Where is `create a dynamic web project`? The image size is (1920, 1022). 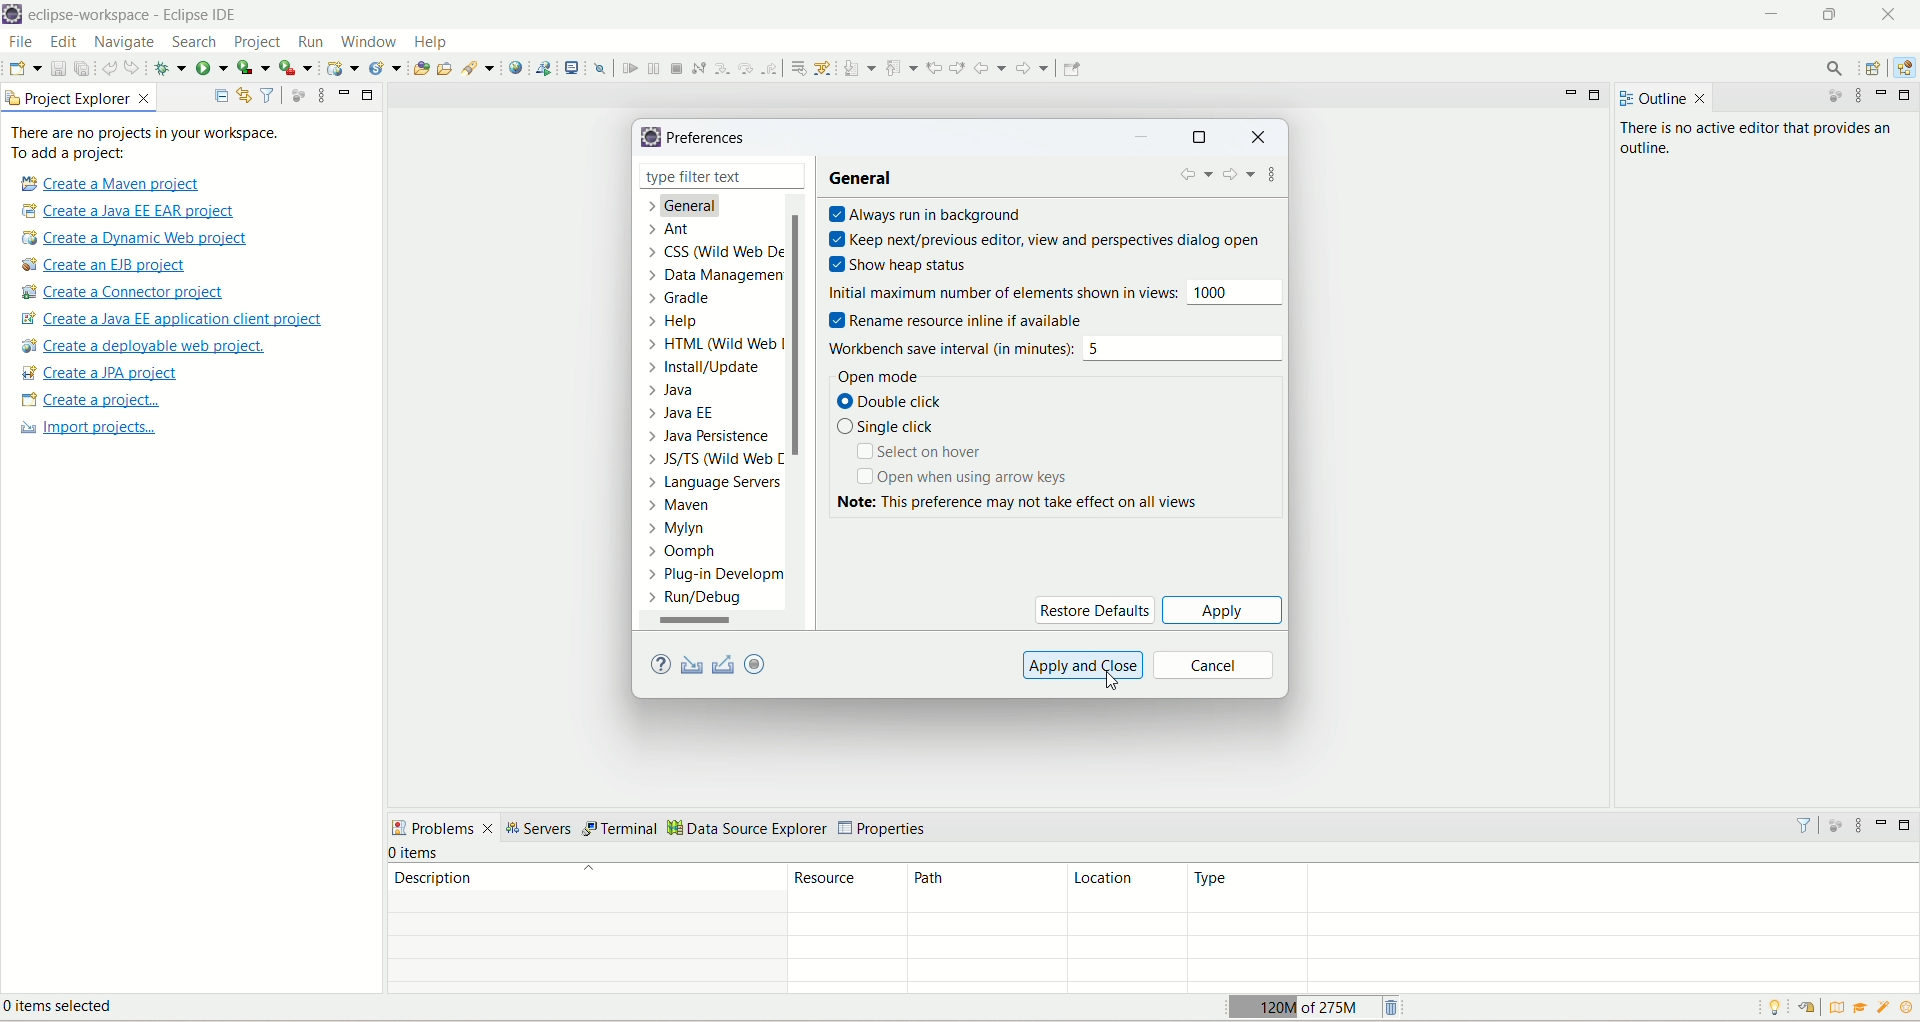
create a dynamic web project is located at coordinates (343, 68).